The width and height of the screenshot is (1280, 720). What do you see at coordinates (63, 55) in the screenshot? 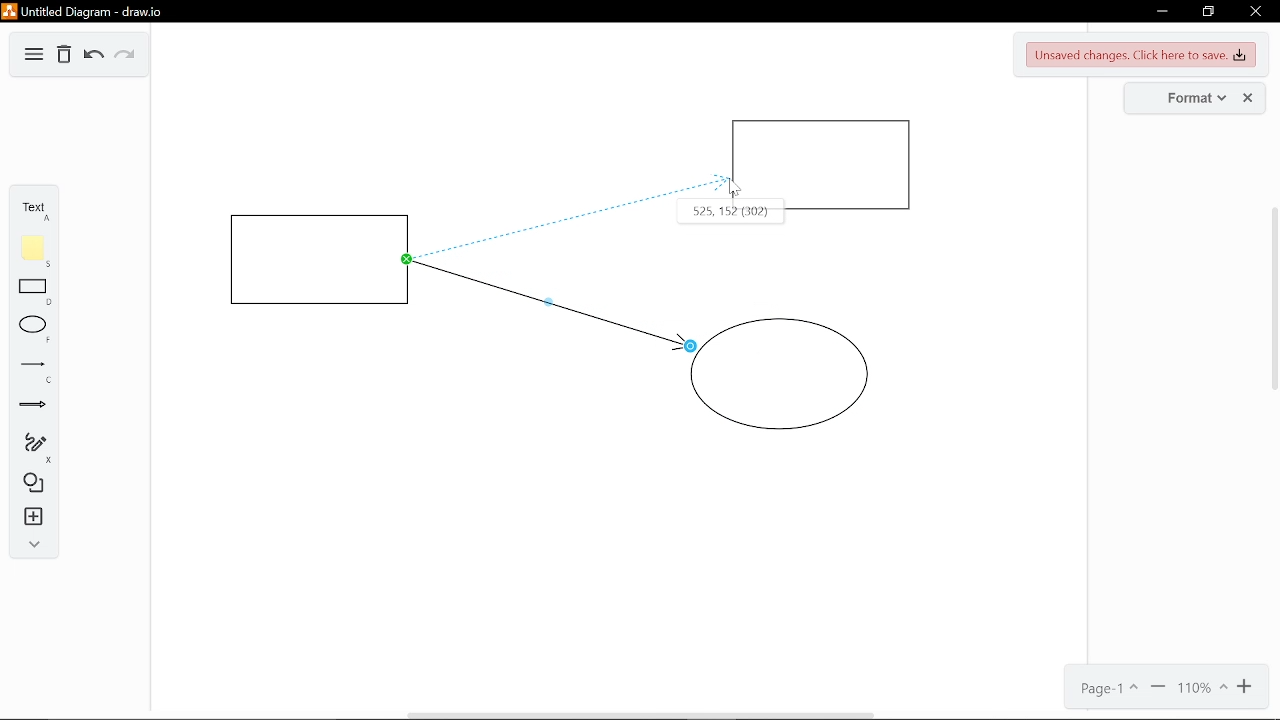
I see `Delete` at bounding box center [63, 55].